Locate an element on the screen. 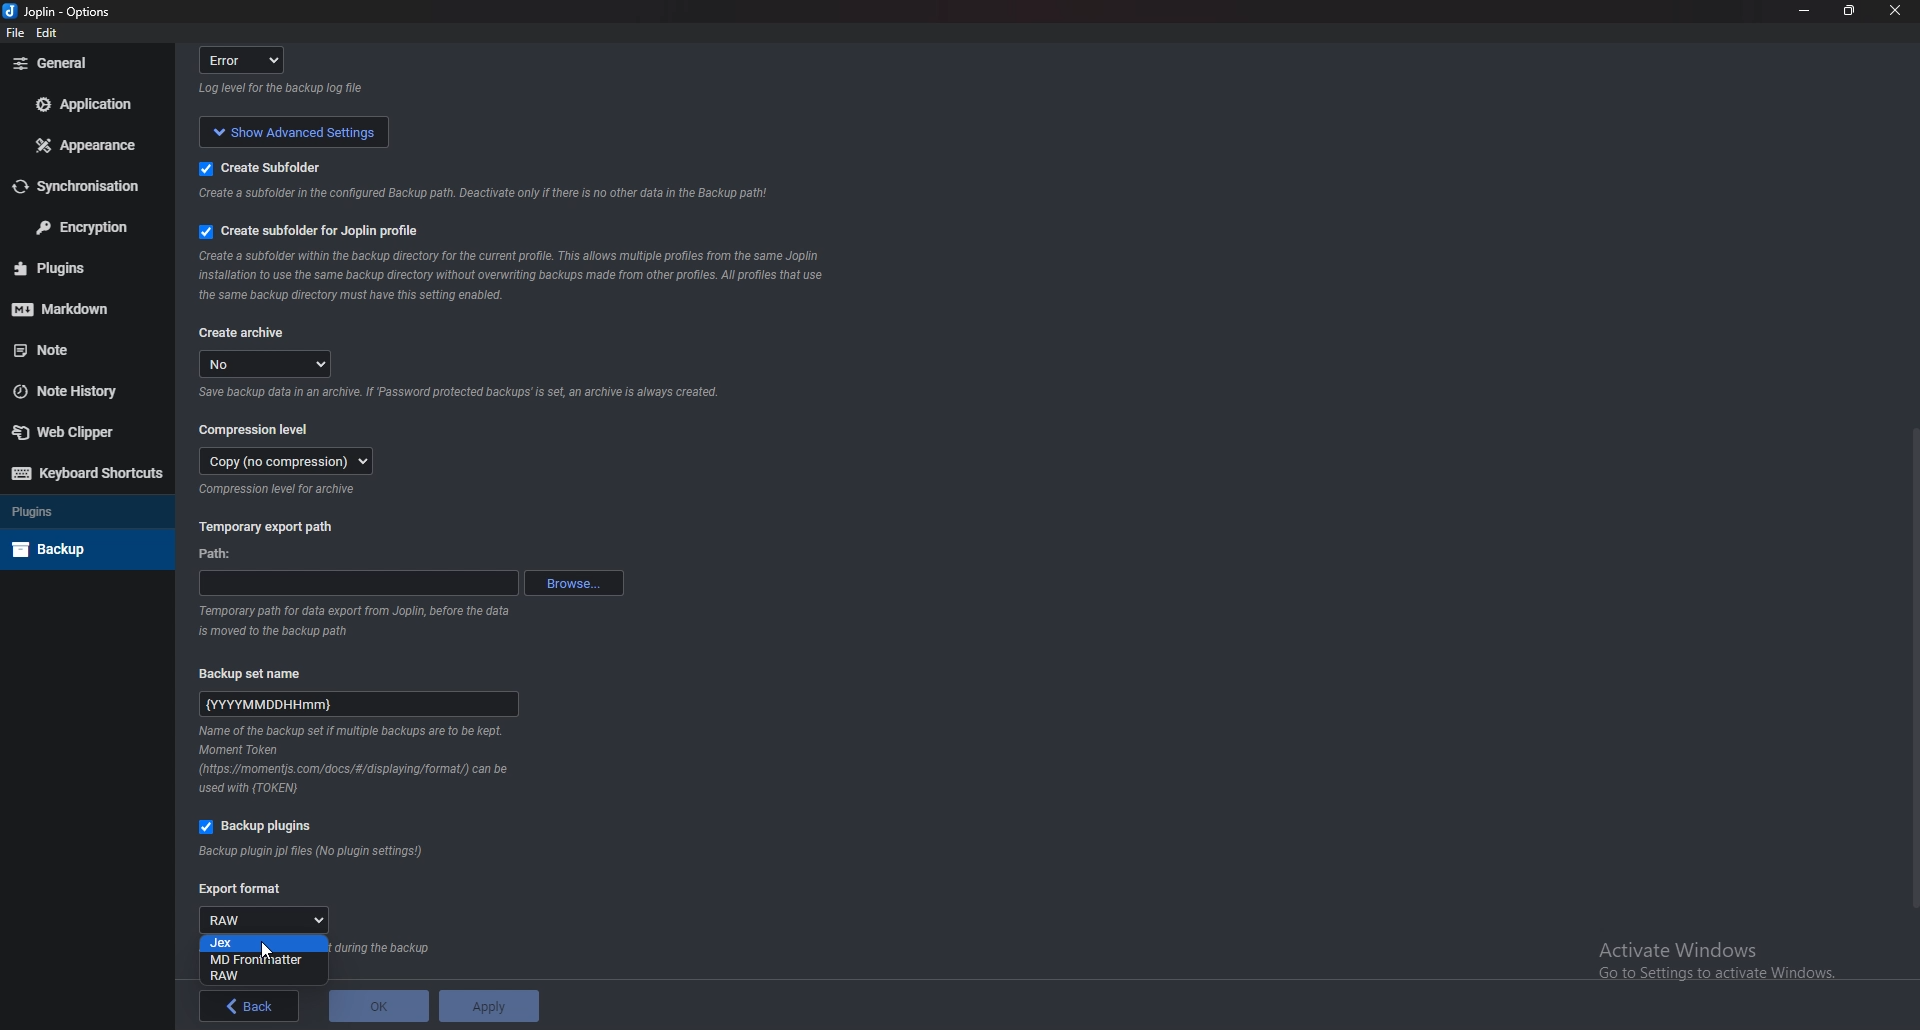 Image resolution: width=1920 pixels, height=1030 pixels. Info is located at coordinates (282, 490).